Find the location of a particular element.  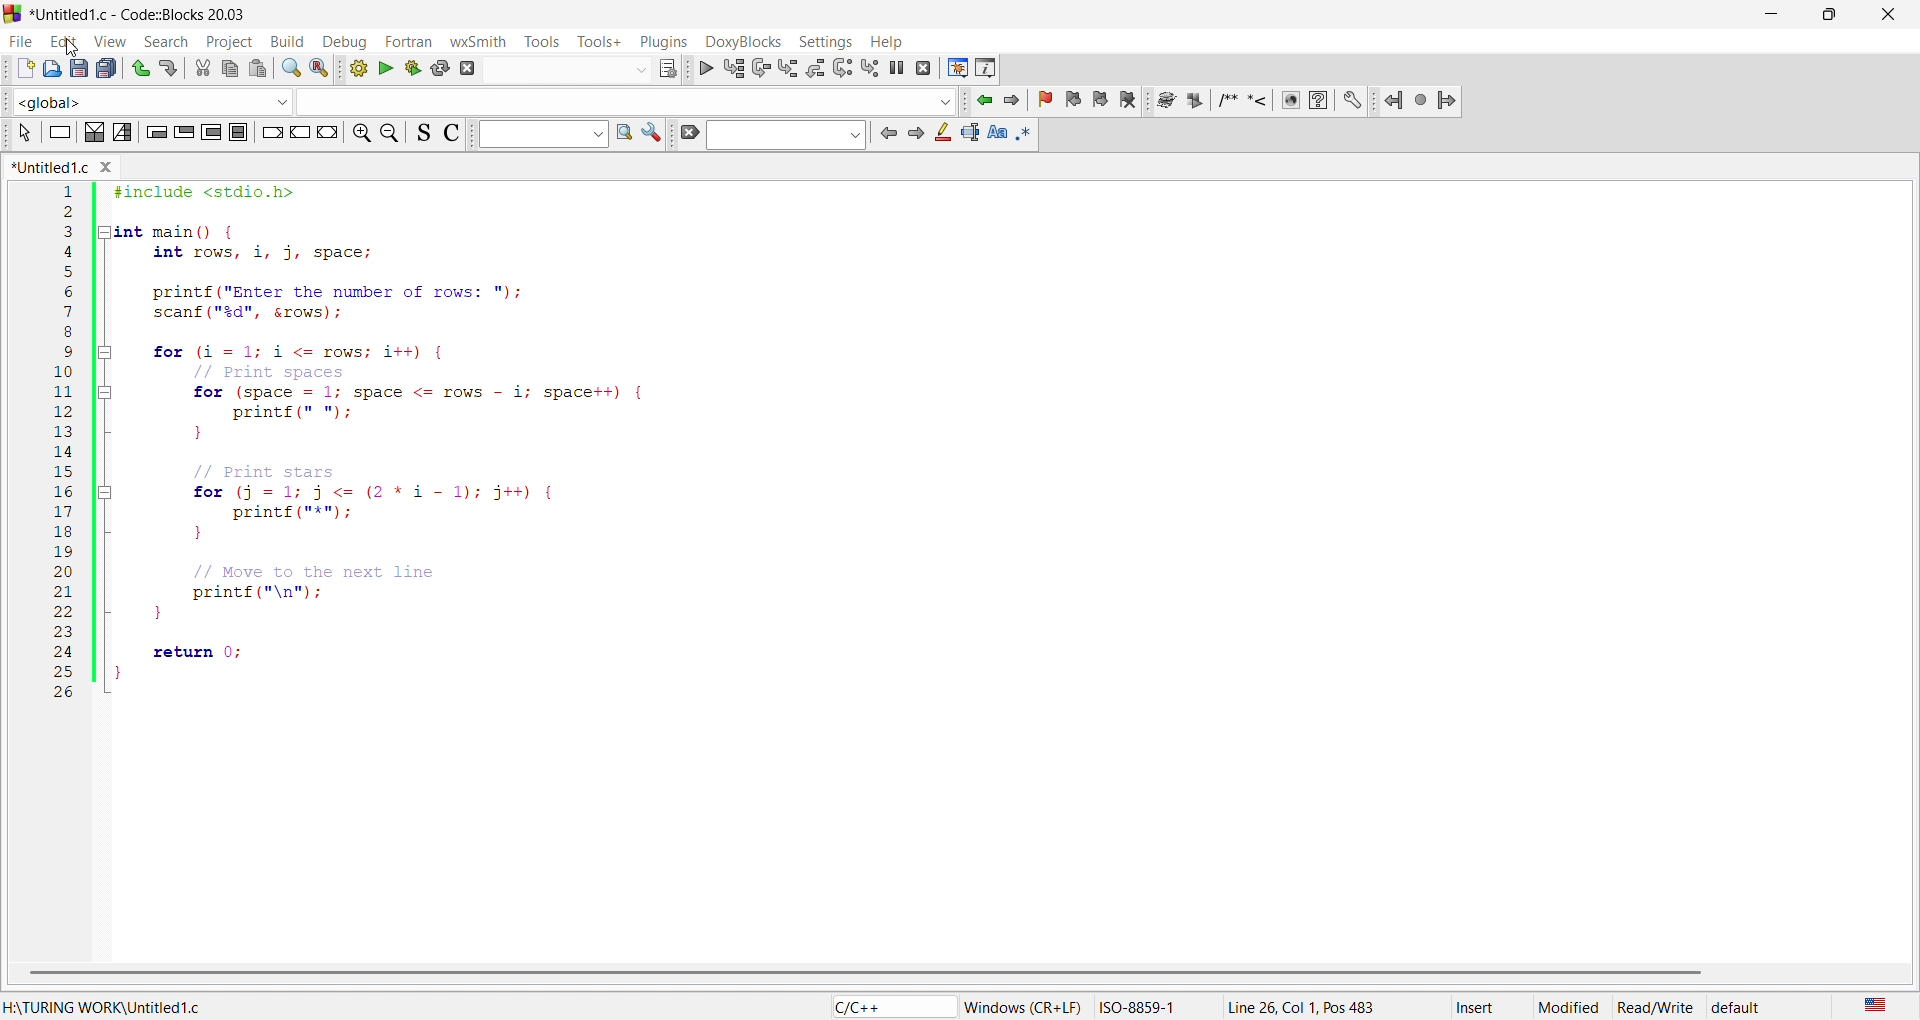

help is located at coordinates (891, 41).